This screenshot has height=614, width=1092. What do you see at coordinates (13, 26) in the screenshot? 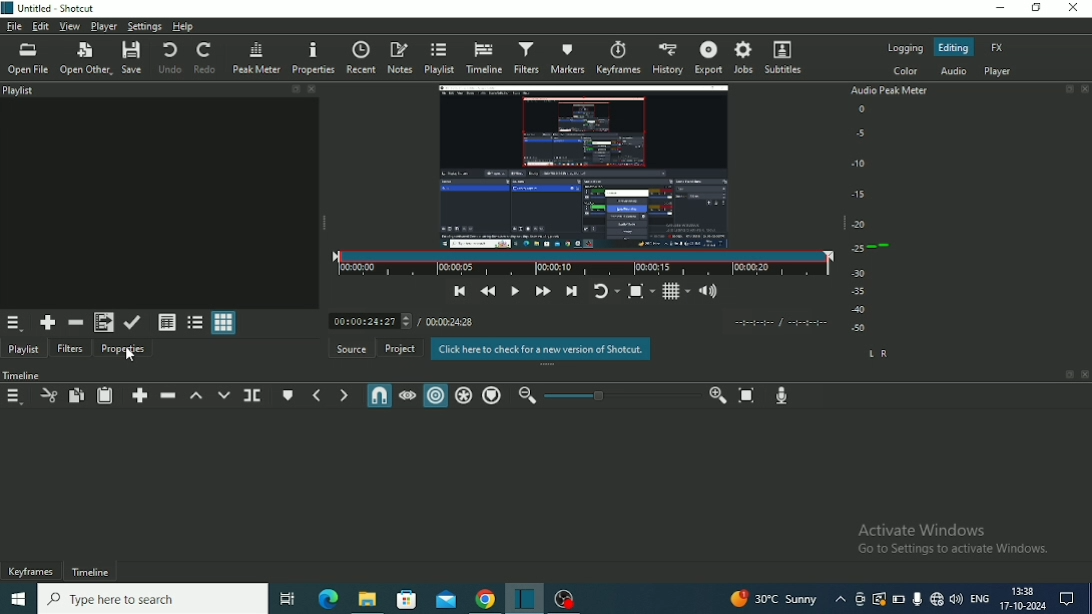
I see `File` at bounding box center [13, 26].